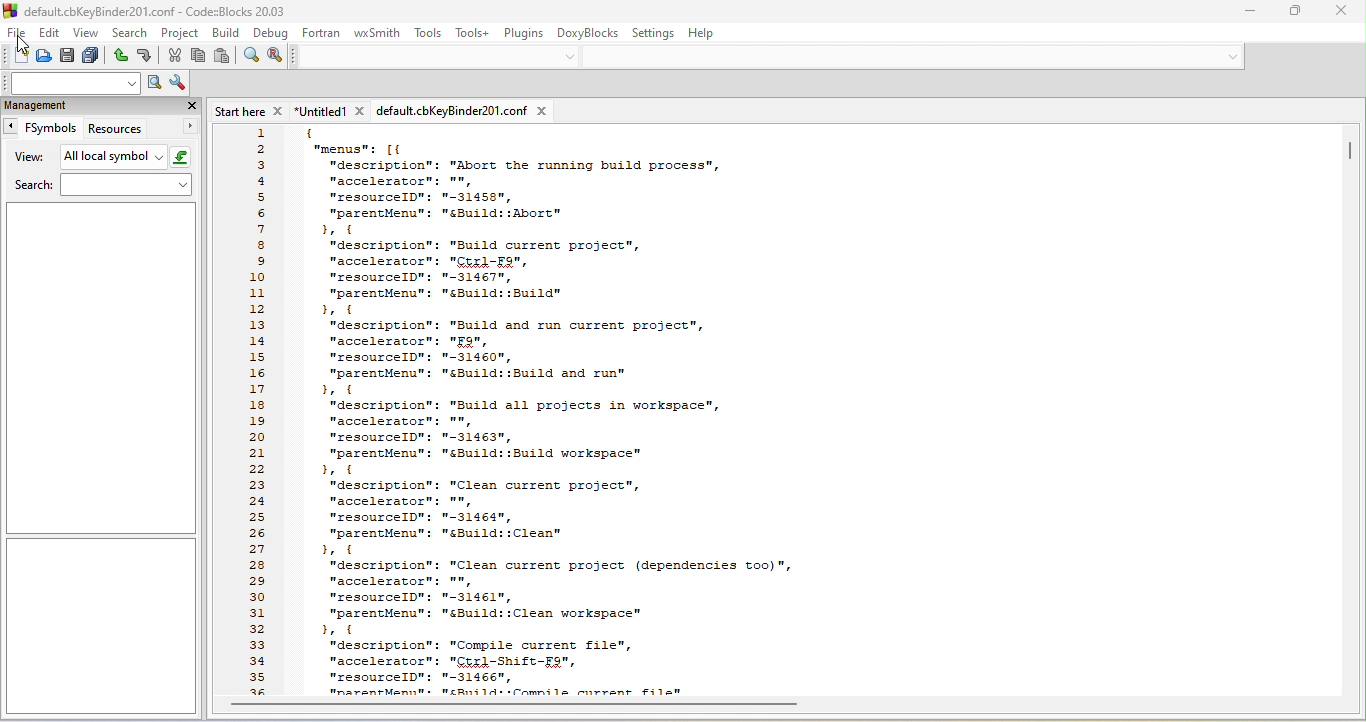  Describe the element at coordinates (321, 32) in the screenshot. I see `fortran` at that location.